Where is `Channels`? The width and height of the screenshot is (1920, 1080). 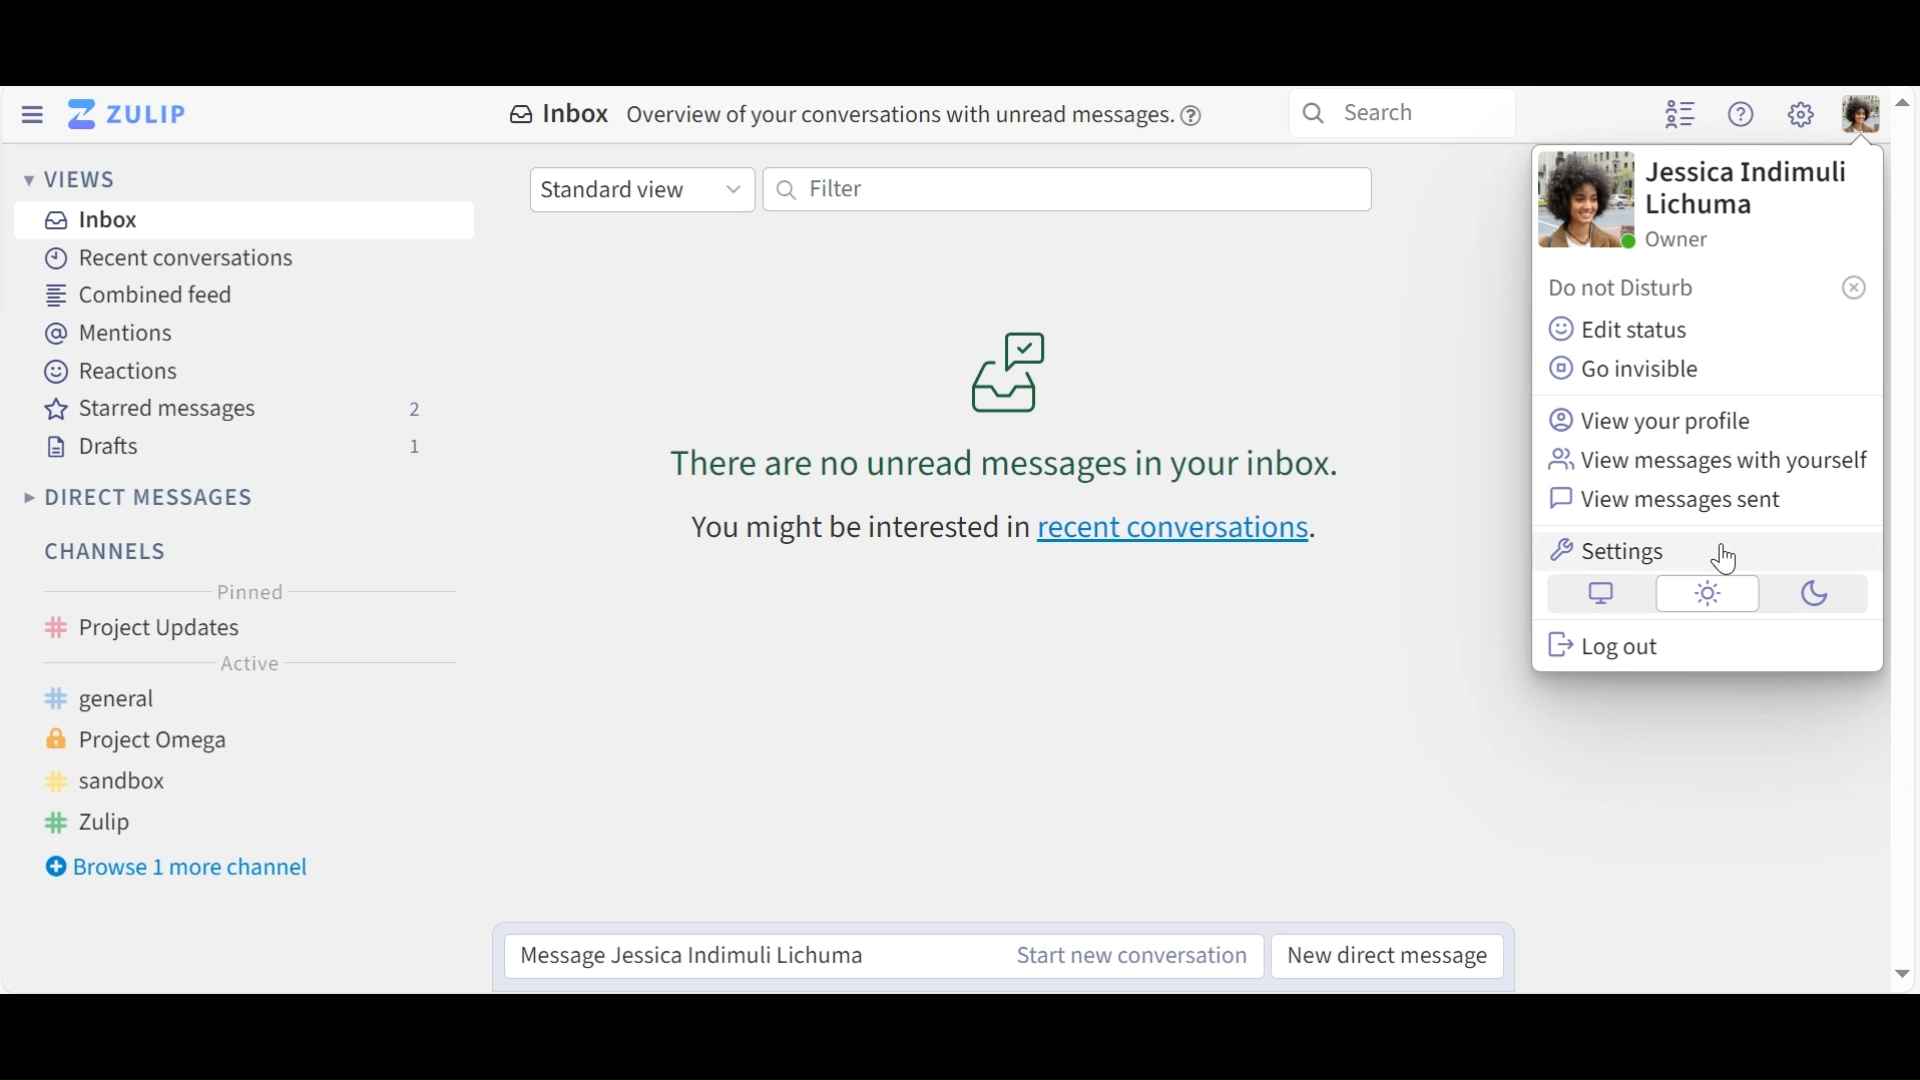 Channels is located at coordinates (113, 552).